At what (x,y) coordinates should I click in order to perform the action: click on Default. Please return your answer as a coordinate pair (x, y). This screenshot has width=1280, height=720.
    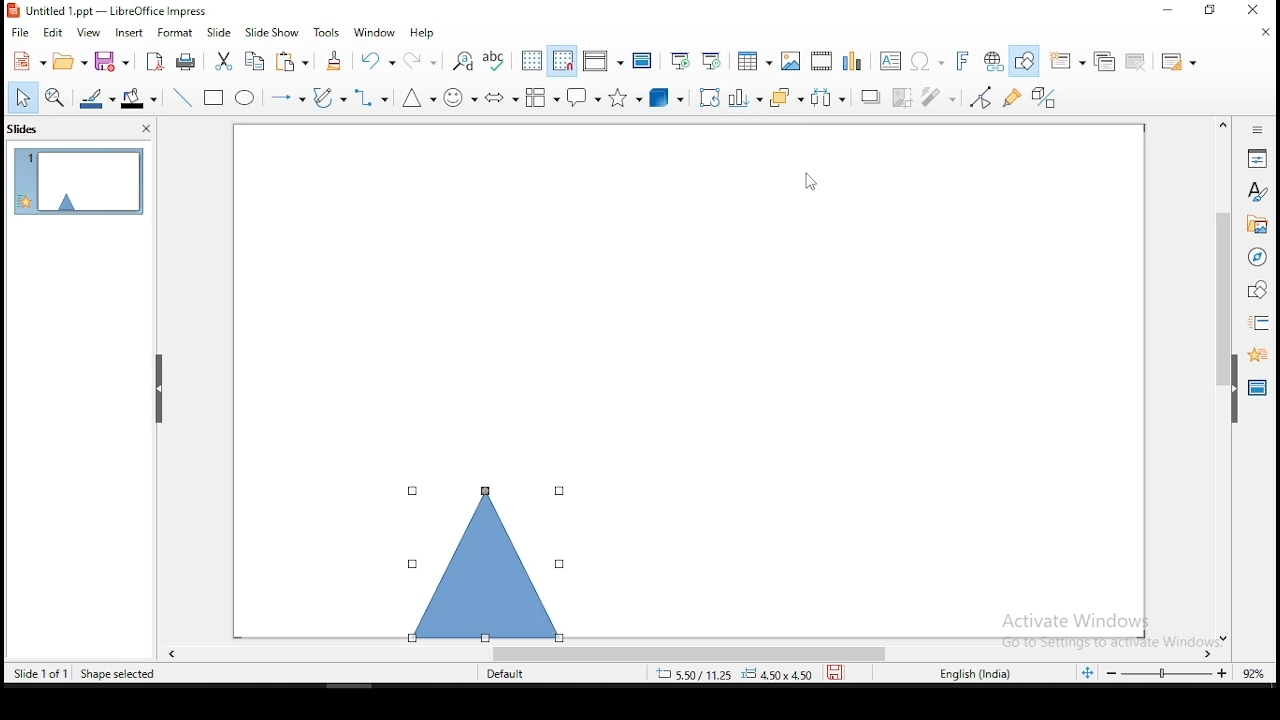
    Looking at the image, I should click on (514, 674).